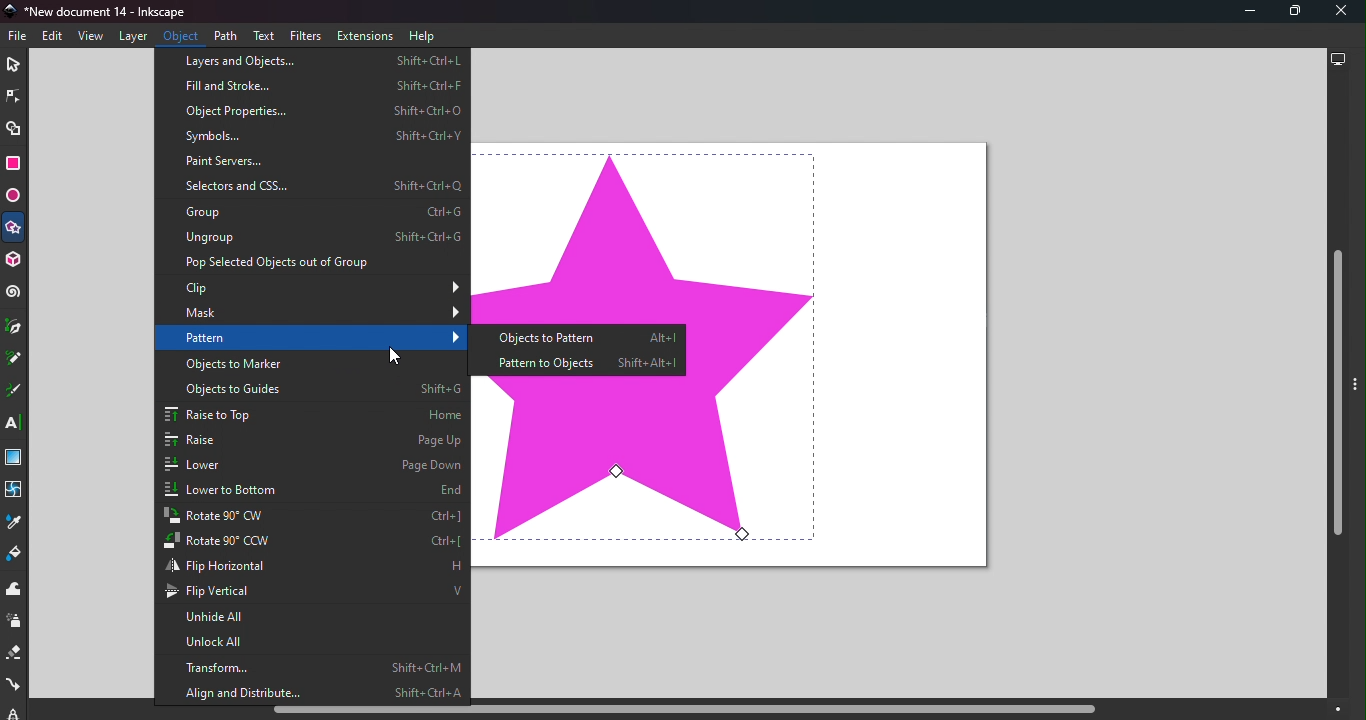 Image resolution: width=1366 pixels, height=720 pixels. I want to click on Pattern, so click(318, 337).